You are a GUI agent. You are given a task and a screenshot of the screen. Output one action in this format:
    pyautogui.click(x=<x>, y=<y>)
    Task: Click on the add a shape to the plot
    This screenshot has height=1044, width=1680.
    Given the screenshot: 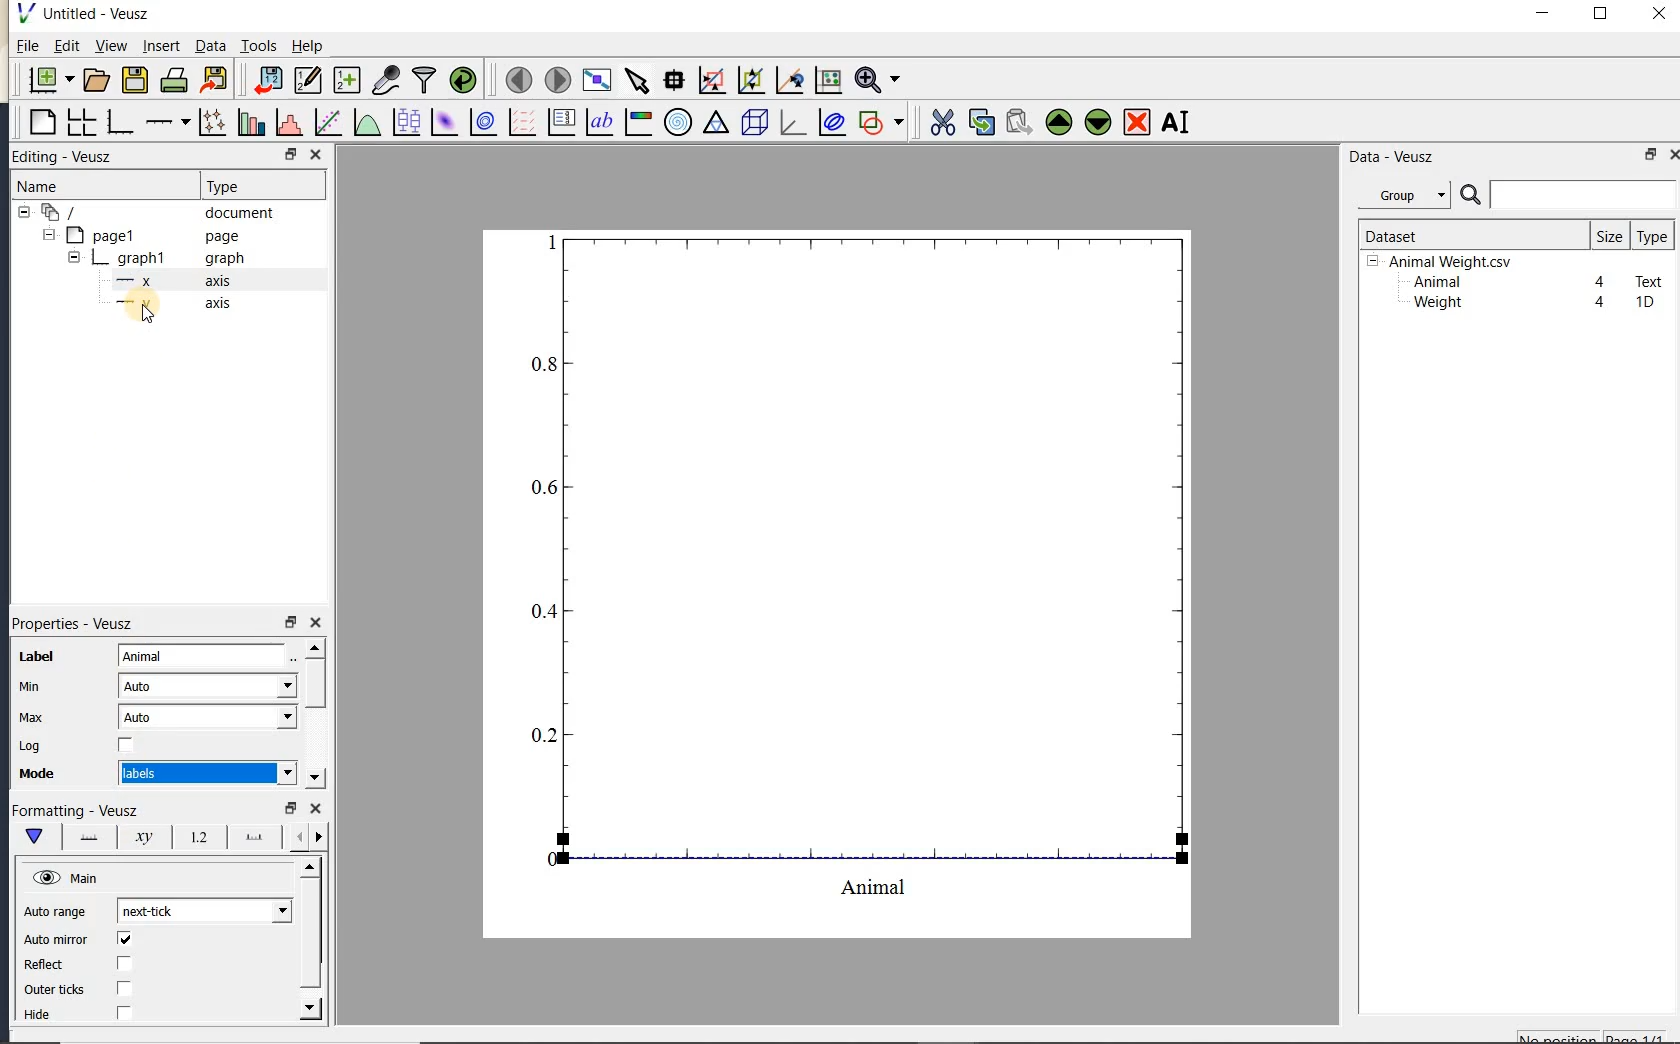 What is the action you would take?
    pyautogui.click(x=880, y=122)
    